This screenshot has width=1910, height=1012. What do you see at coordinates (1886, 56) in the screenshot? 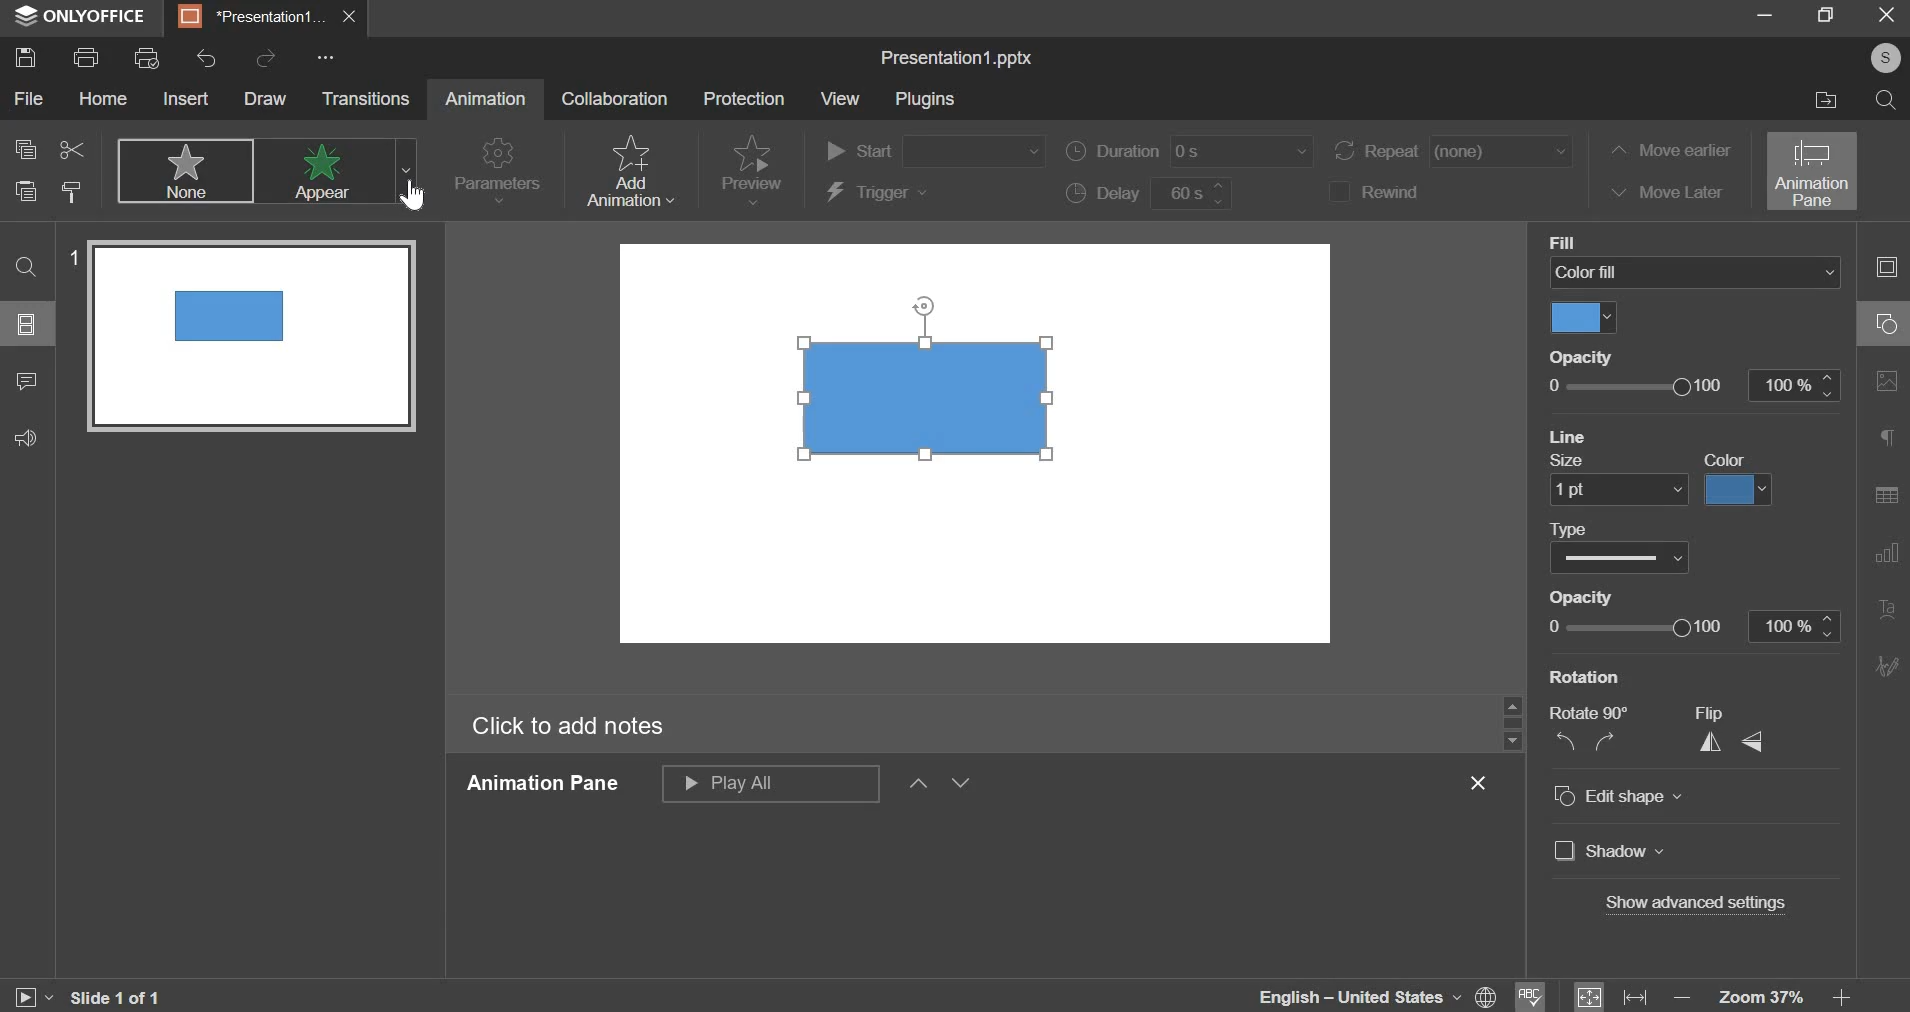
I see `Profile` at bounding box center [1886, 56].